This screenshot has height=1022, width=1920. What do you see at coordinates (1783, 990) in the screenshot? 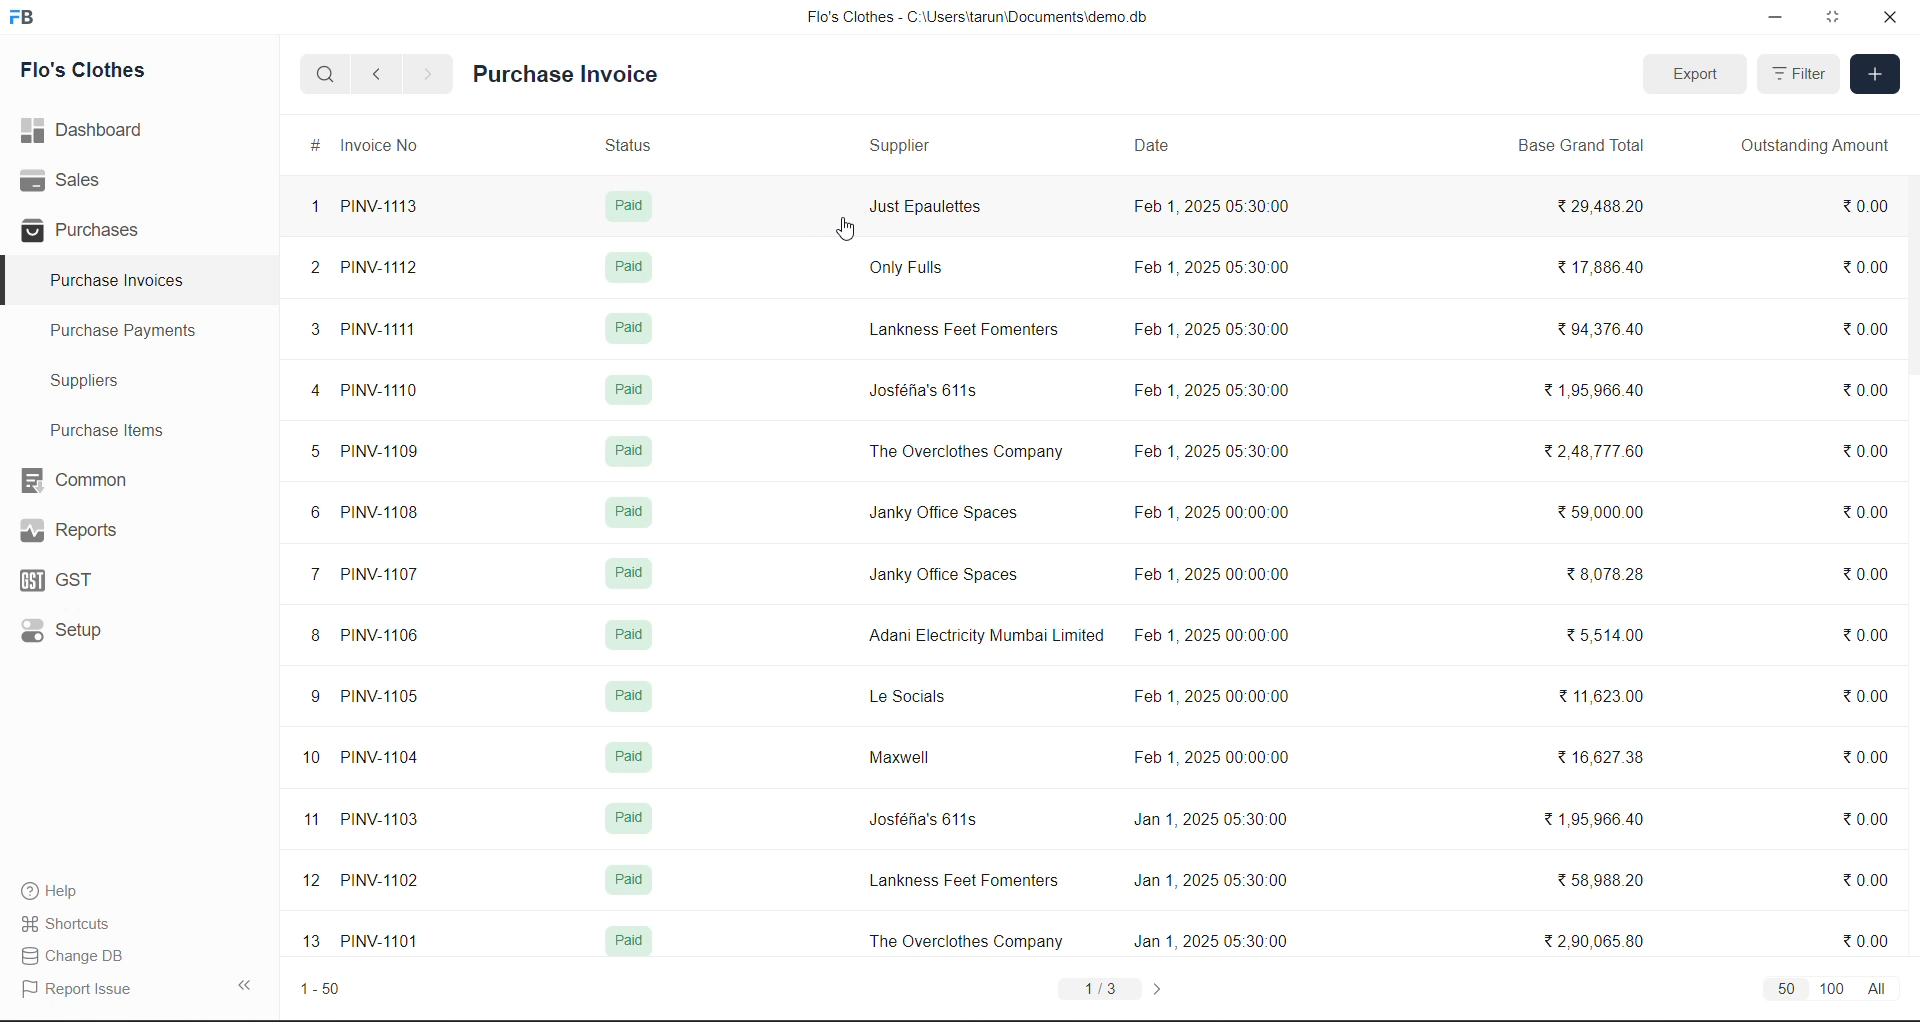
I see `50` at bounding box center [1783, 990].